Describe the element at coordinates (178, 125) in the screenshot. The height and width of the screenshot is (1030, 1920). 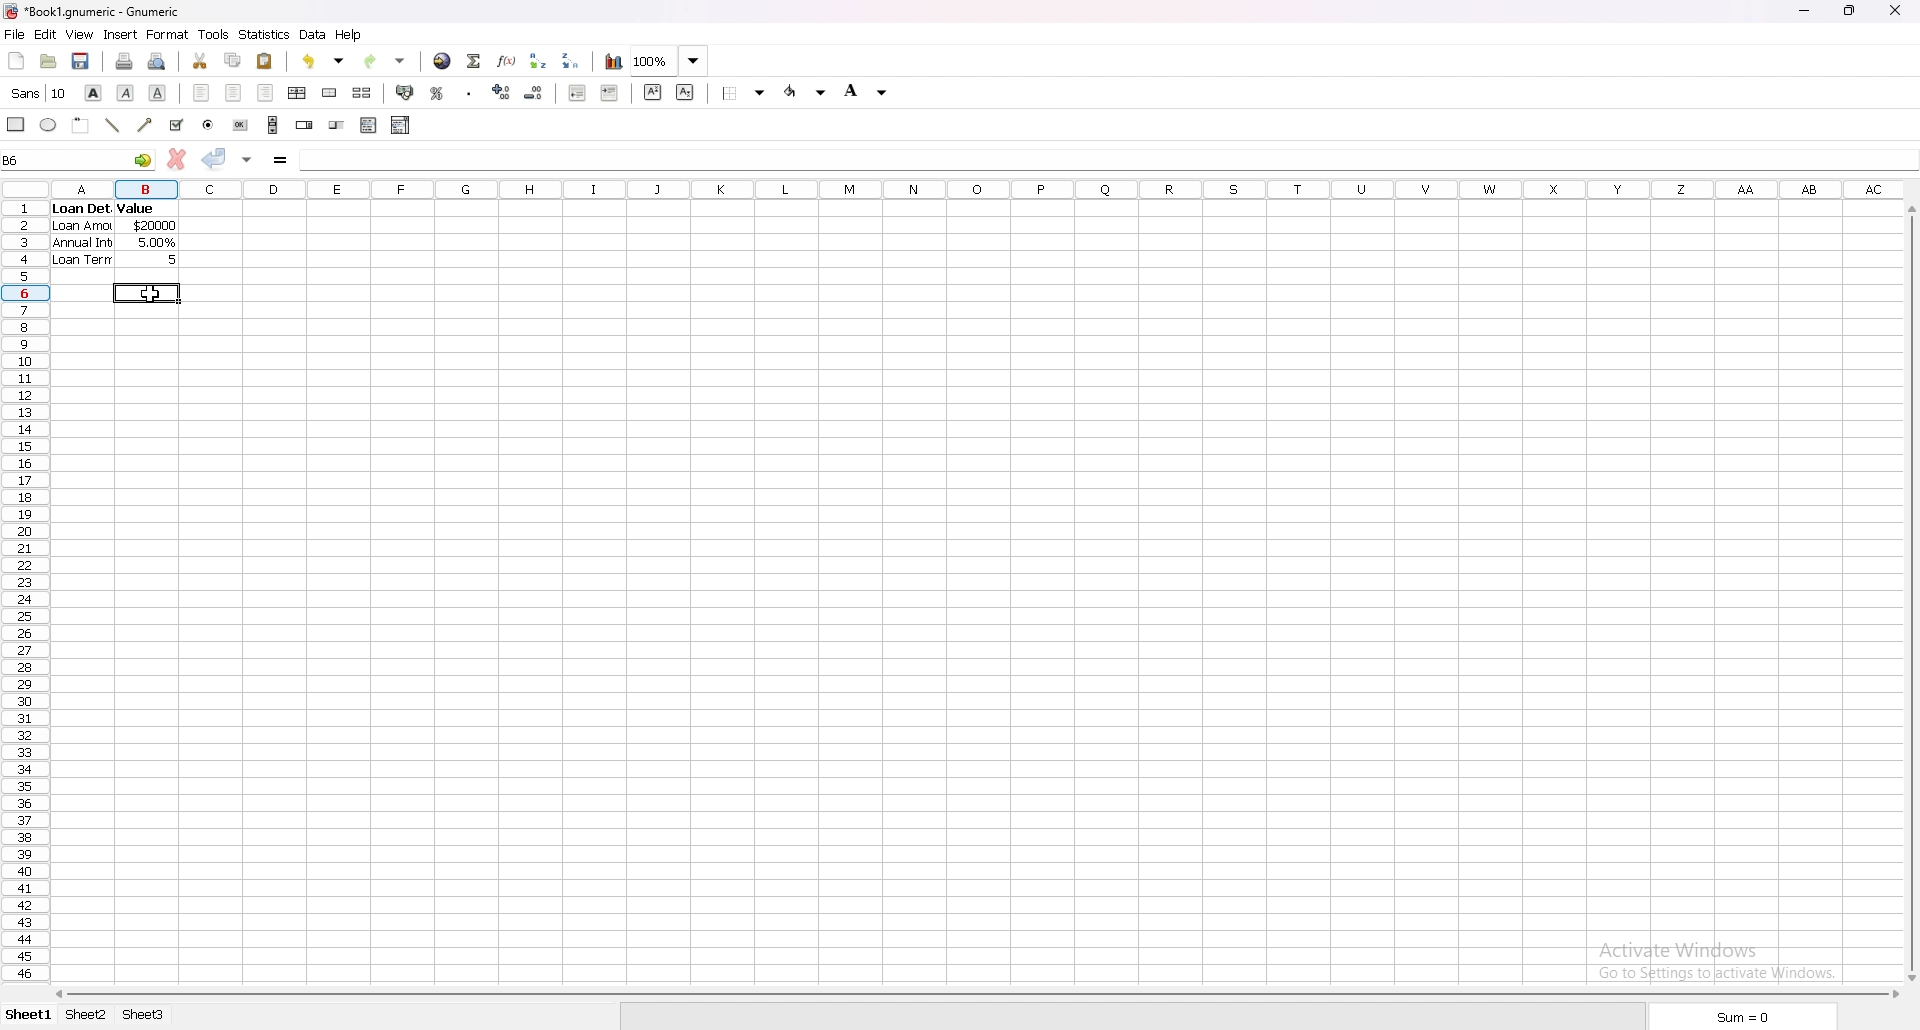
I see `tickbox` at that location.